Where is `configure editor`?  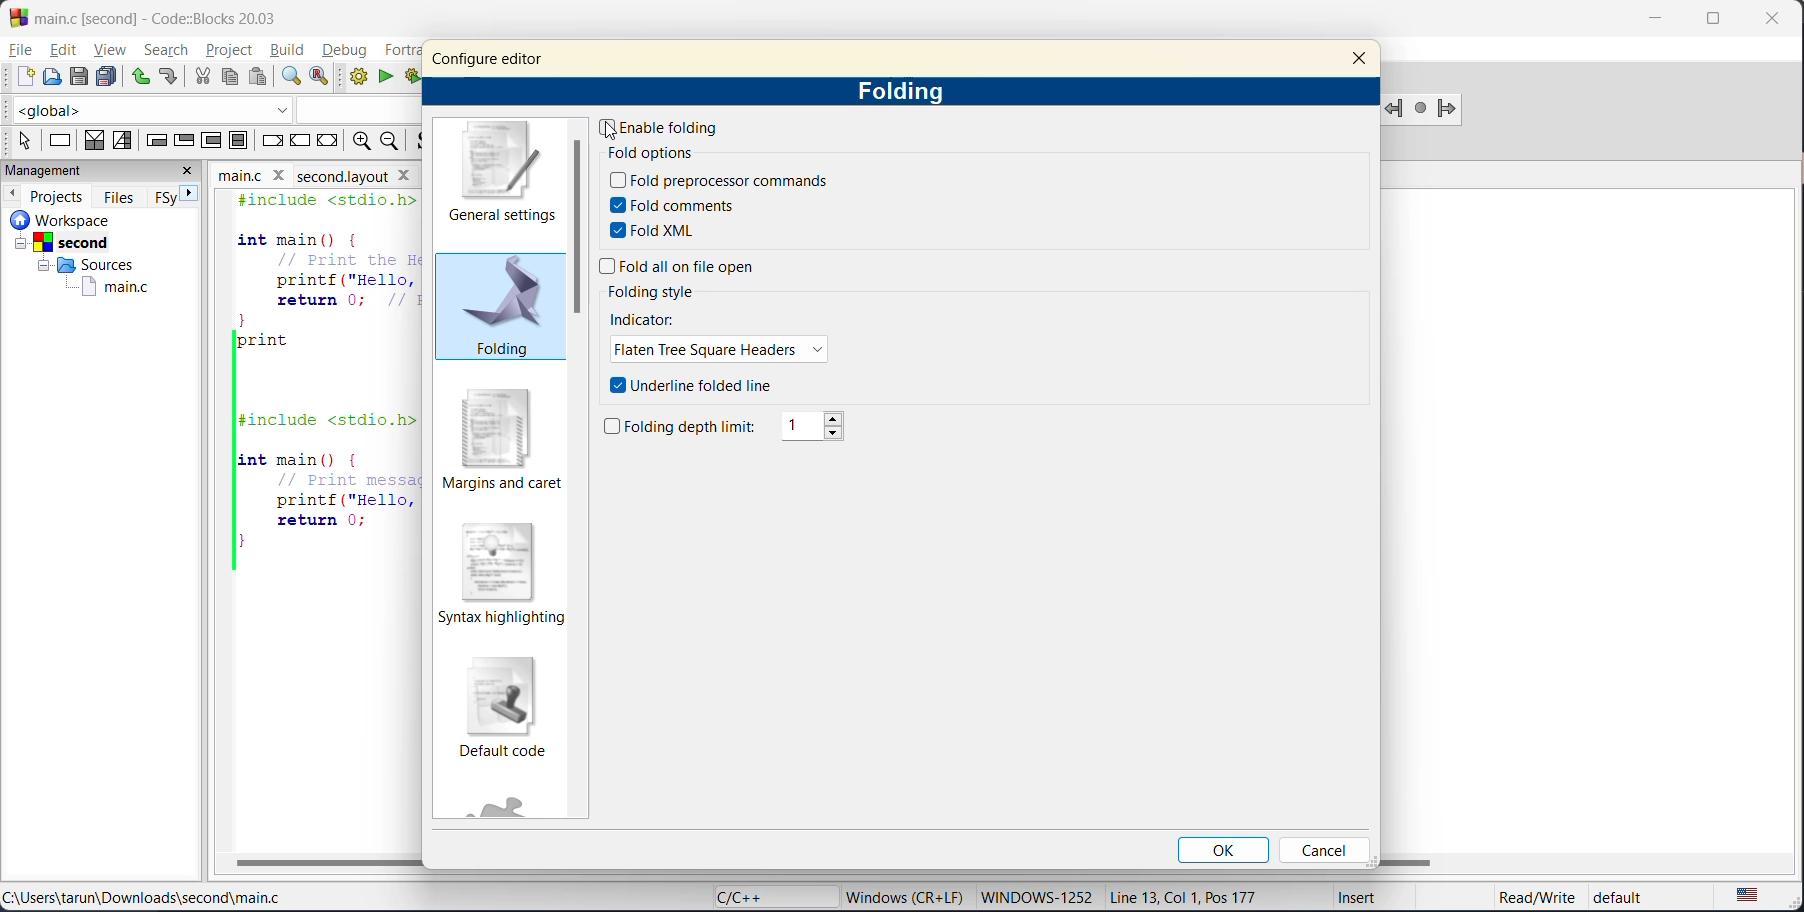
configure editor is located at coordinates (504, 53).